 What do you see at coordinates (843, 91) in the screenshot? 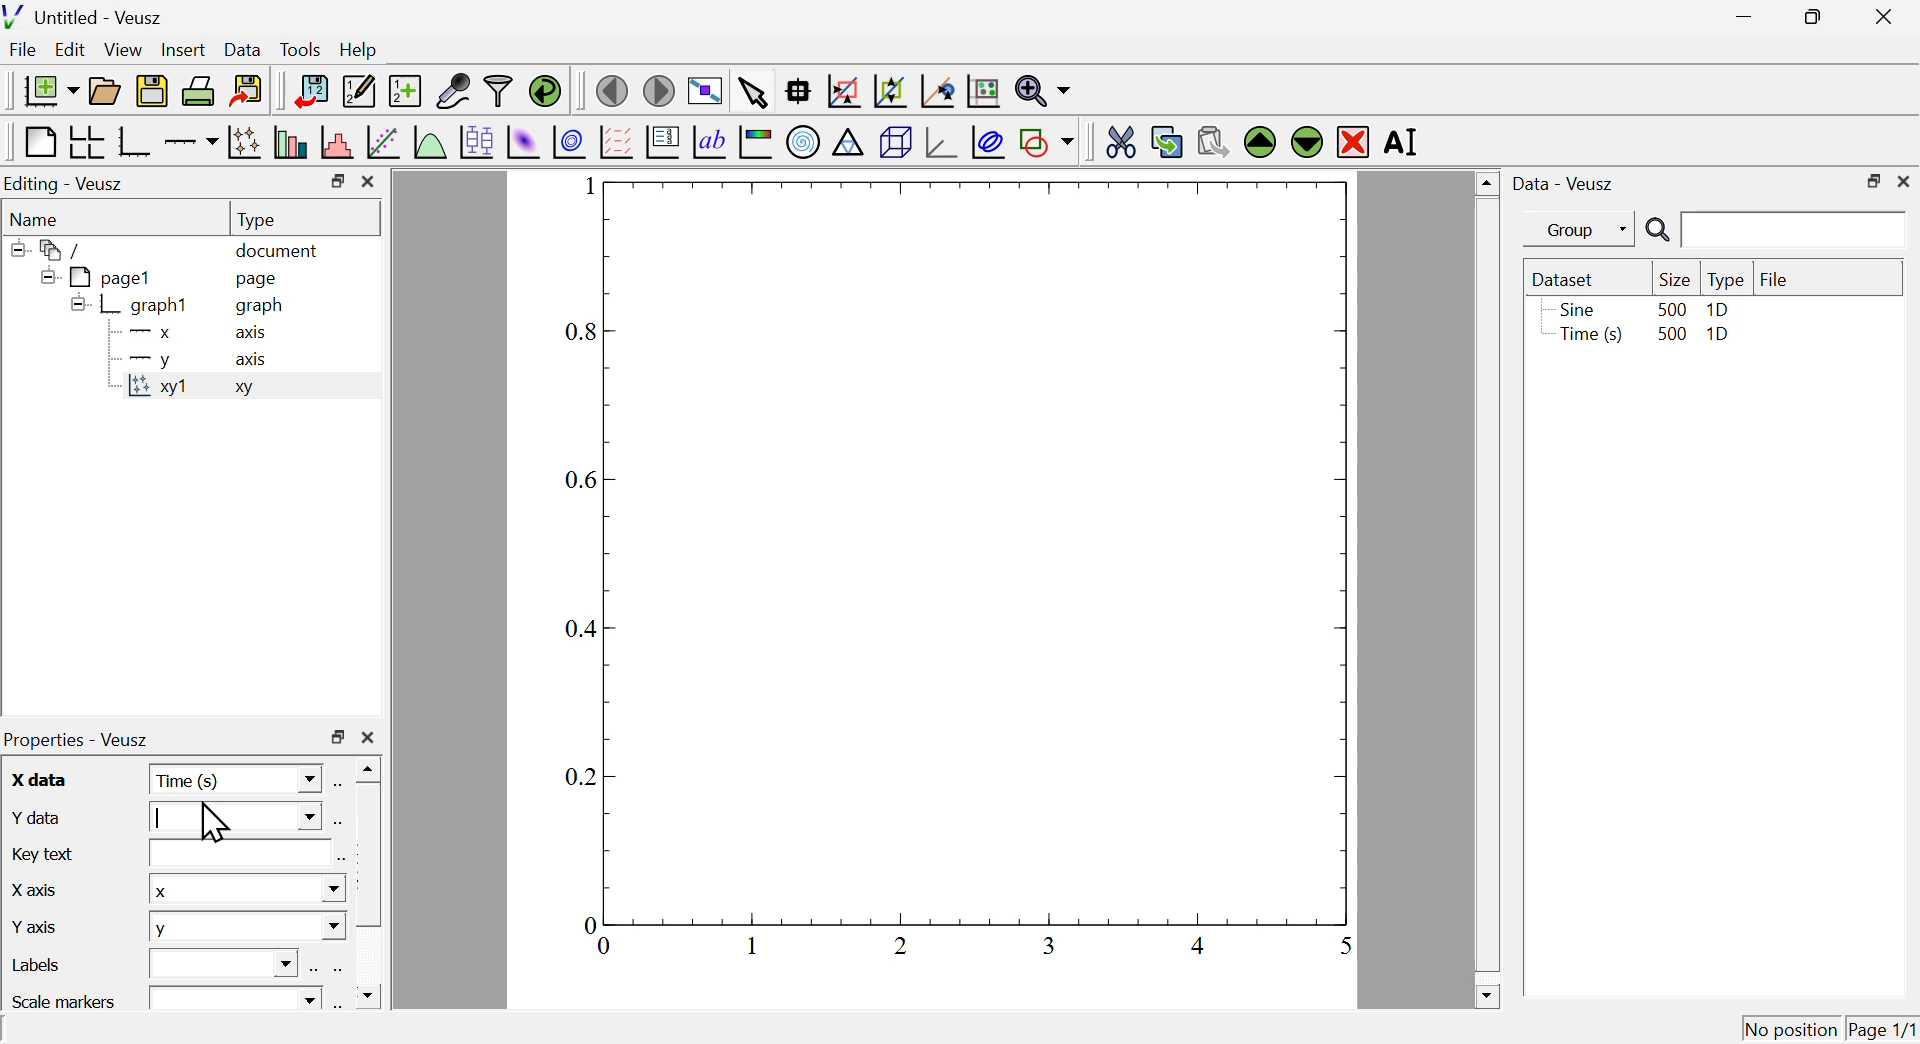
I see `draw a rectangle to zoom graph axes` at bounding box center [843, 91].